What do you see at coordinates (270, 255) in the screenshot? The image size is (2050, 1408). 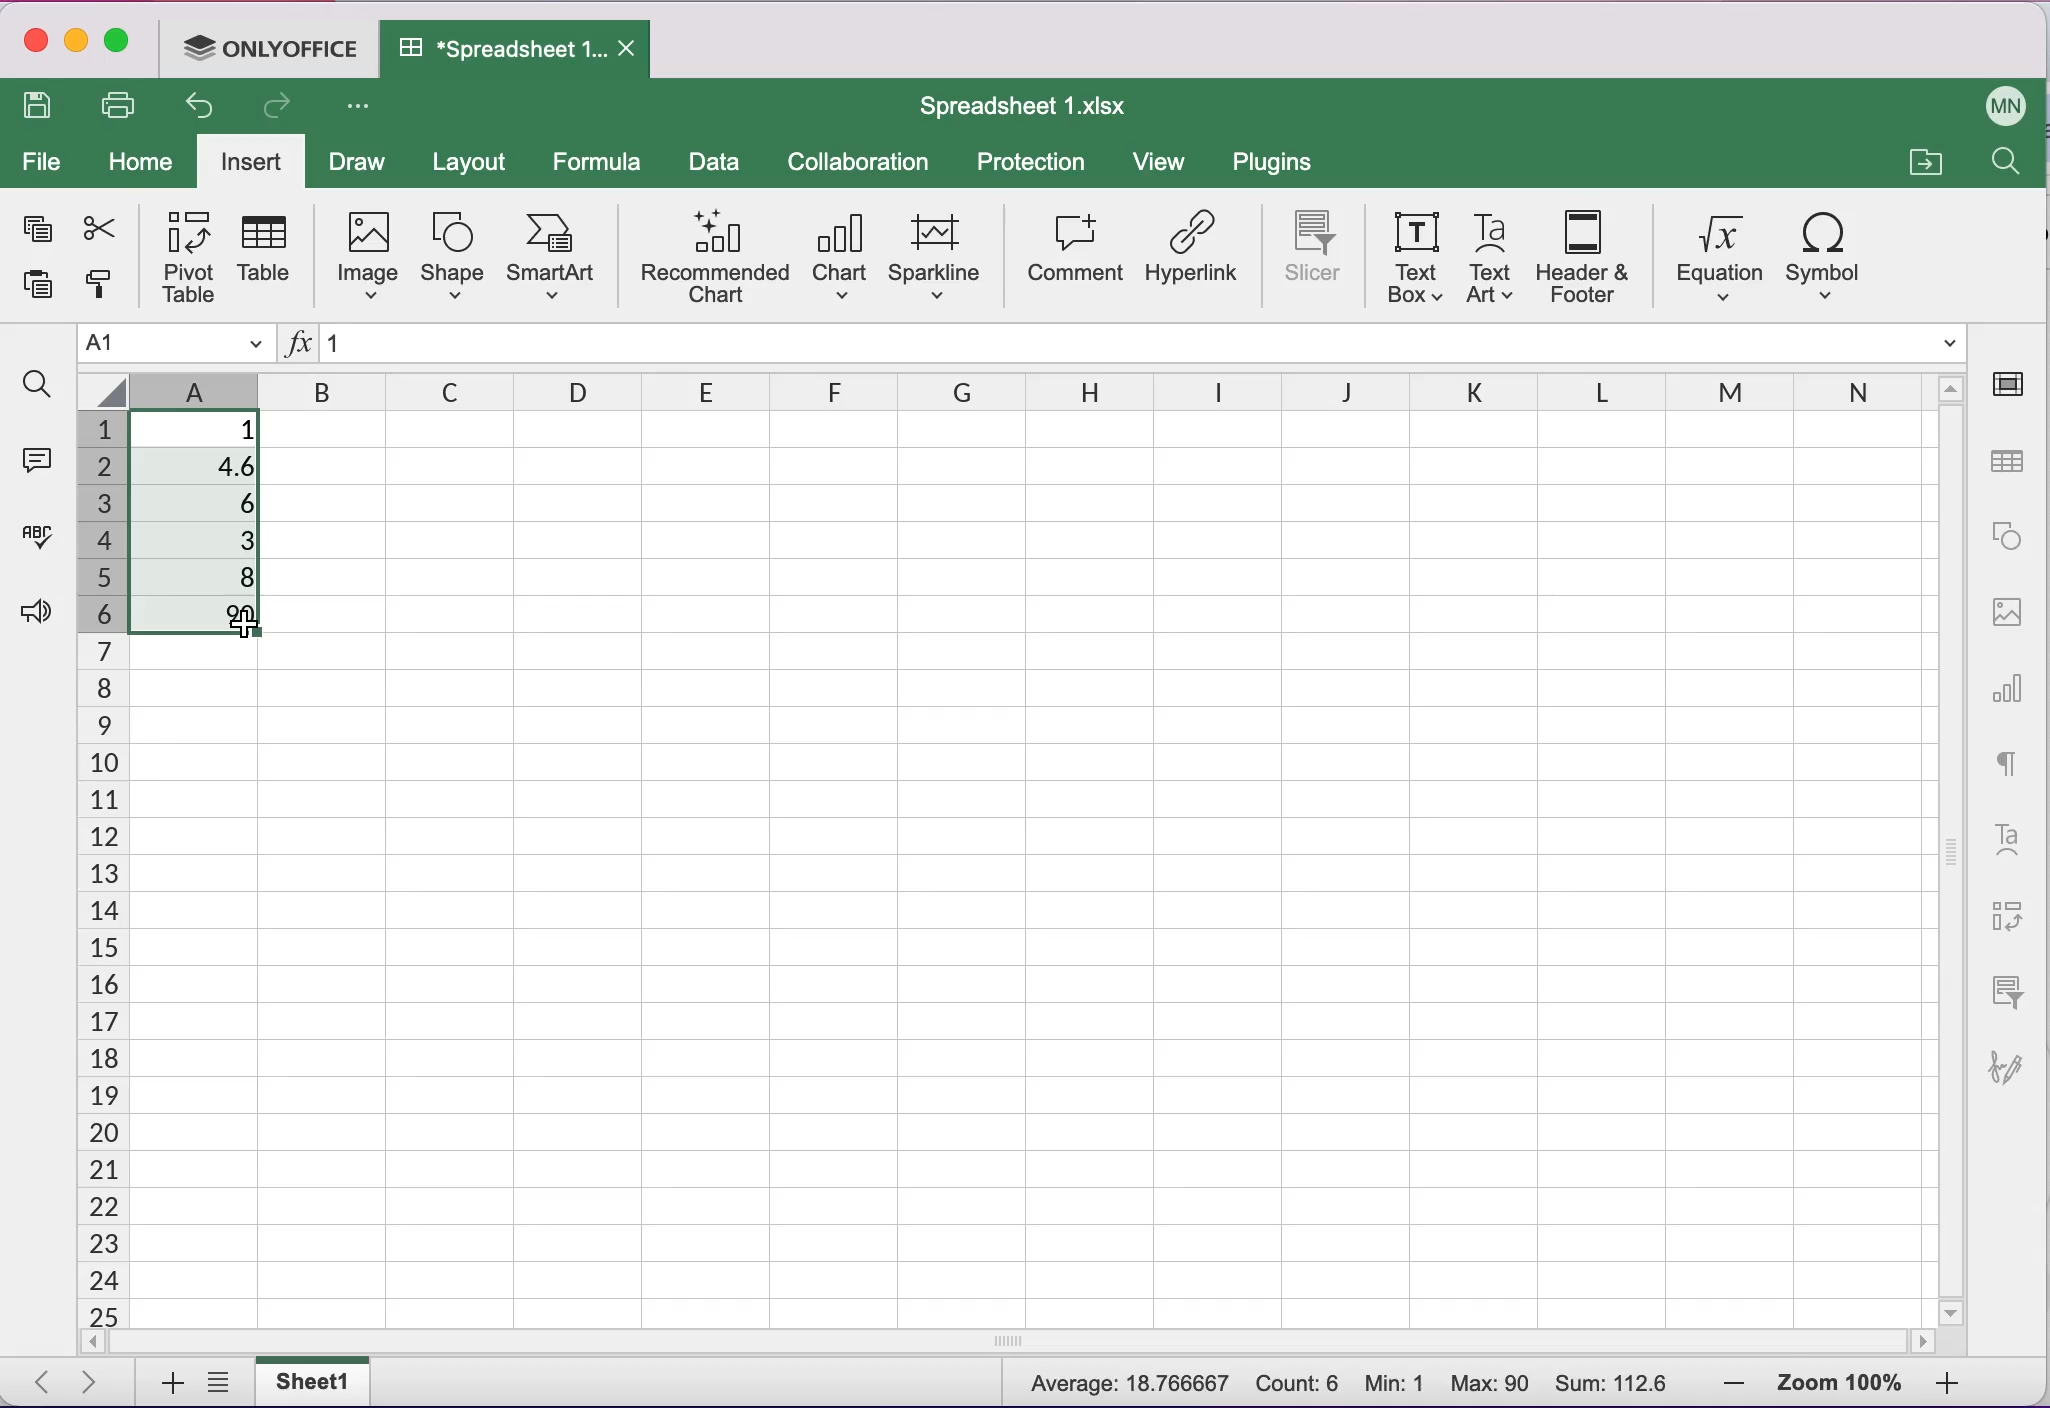 I see `table` at bounding box center [270, 255].